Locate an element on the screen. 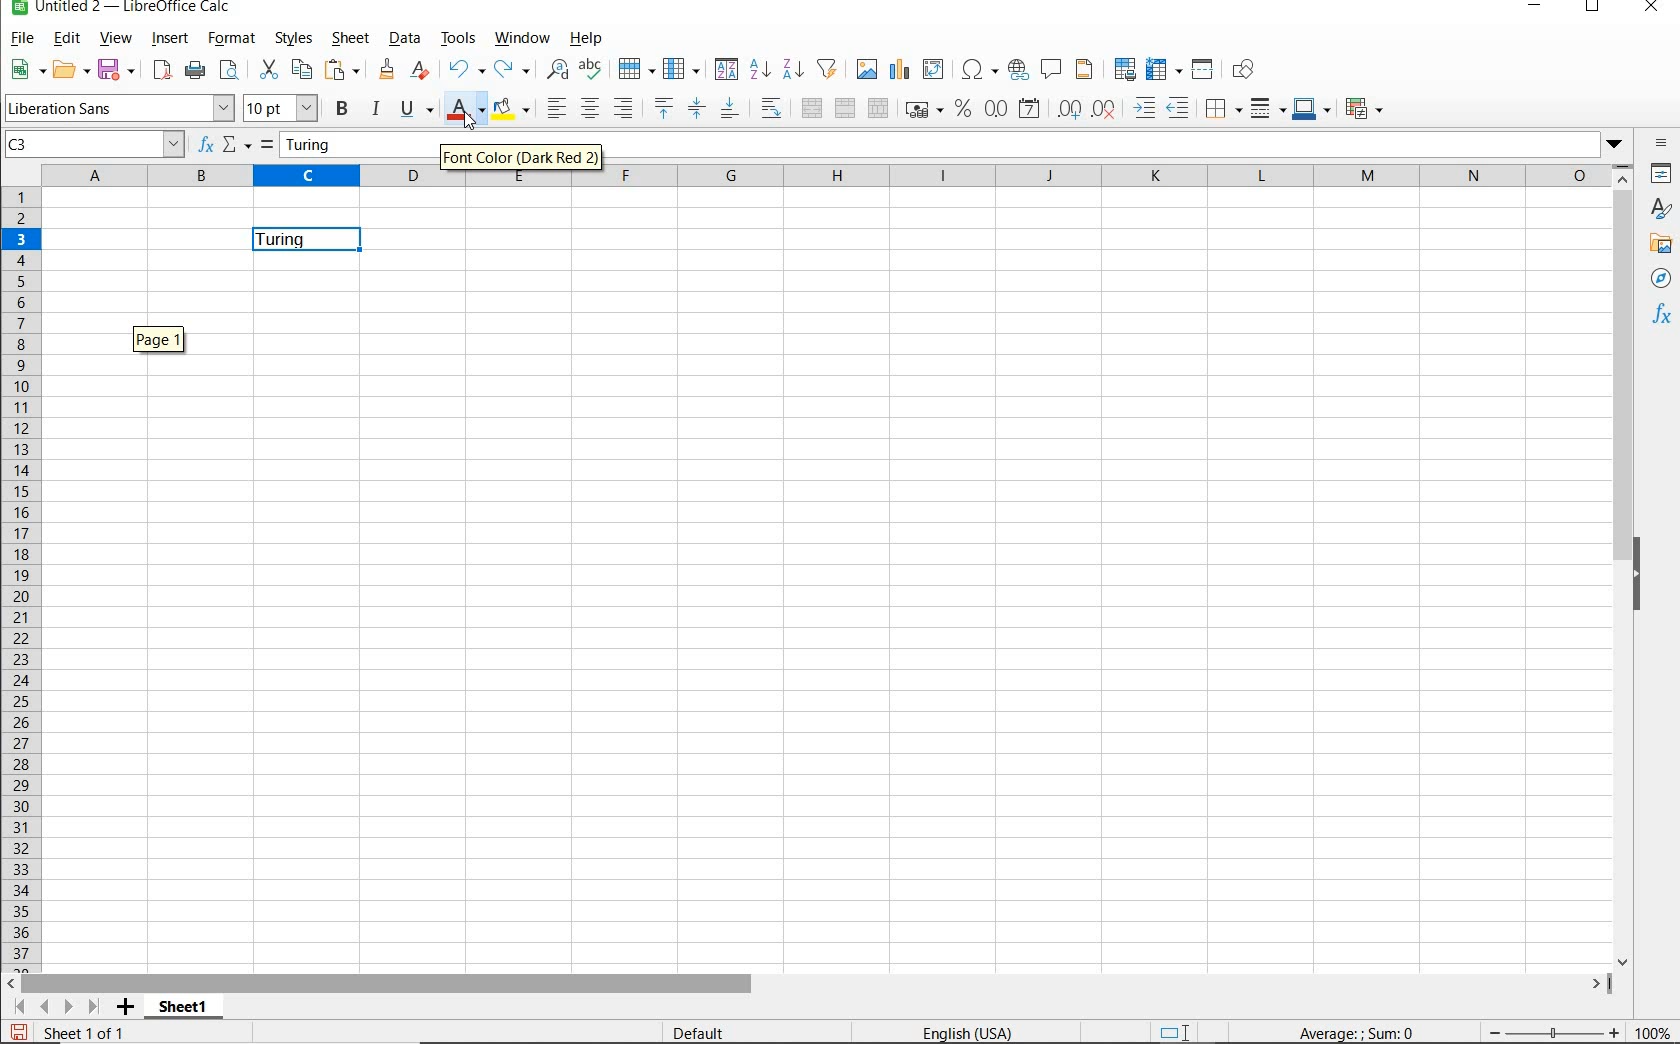 This screenshot has height=1044, width=1680. DELETE DECIMAL PLACE is located at coordinates (1104, 109).